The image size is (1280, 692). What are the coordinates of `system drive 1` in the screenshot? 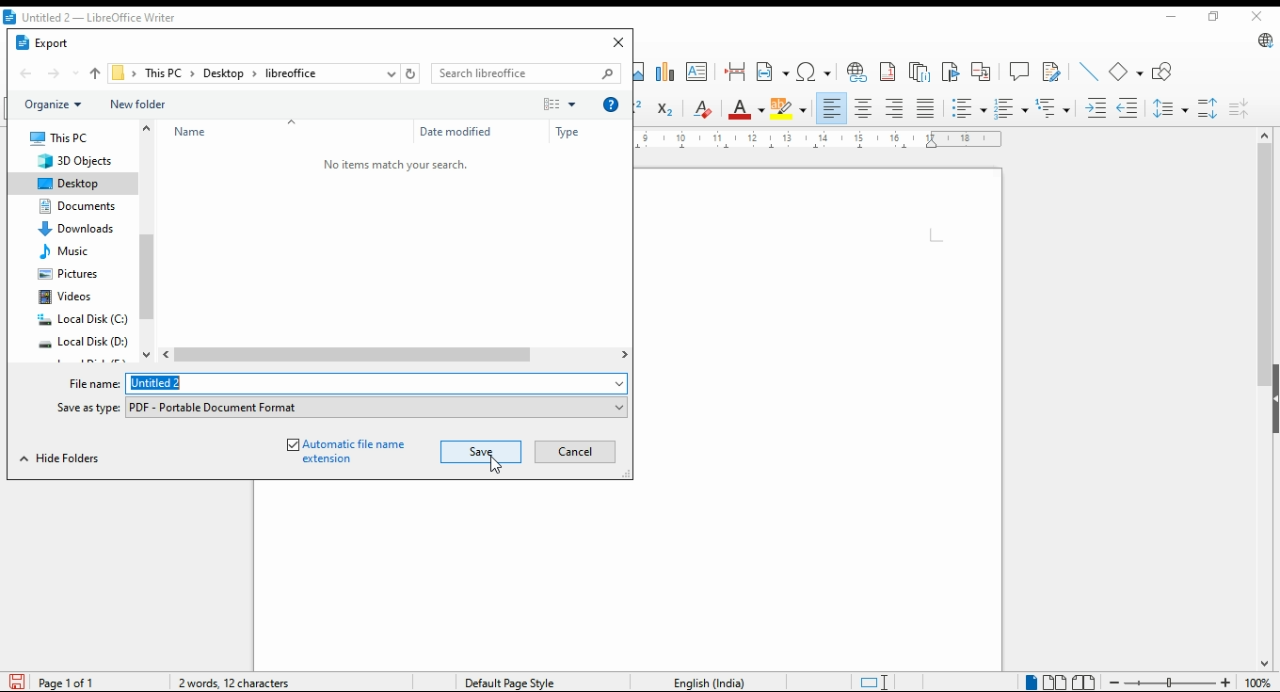 It's located at (82, 321).